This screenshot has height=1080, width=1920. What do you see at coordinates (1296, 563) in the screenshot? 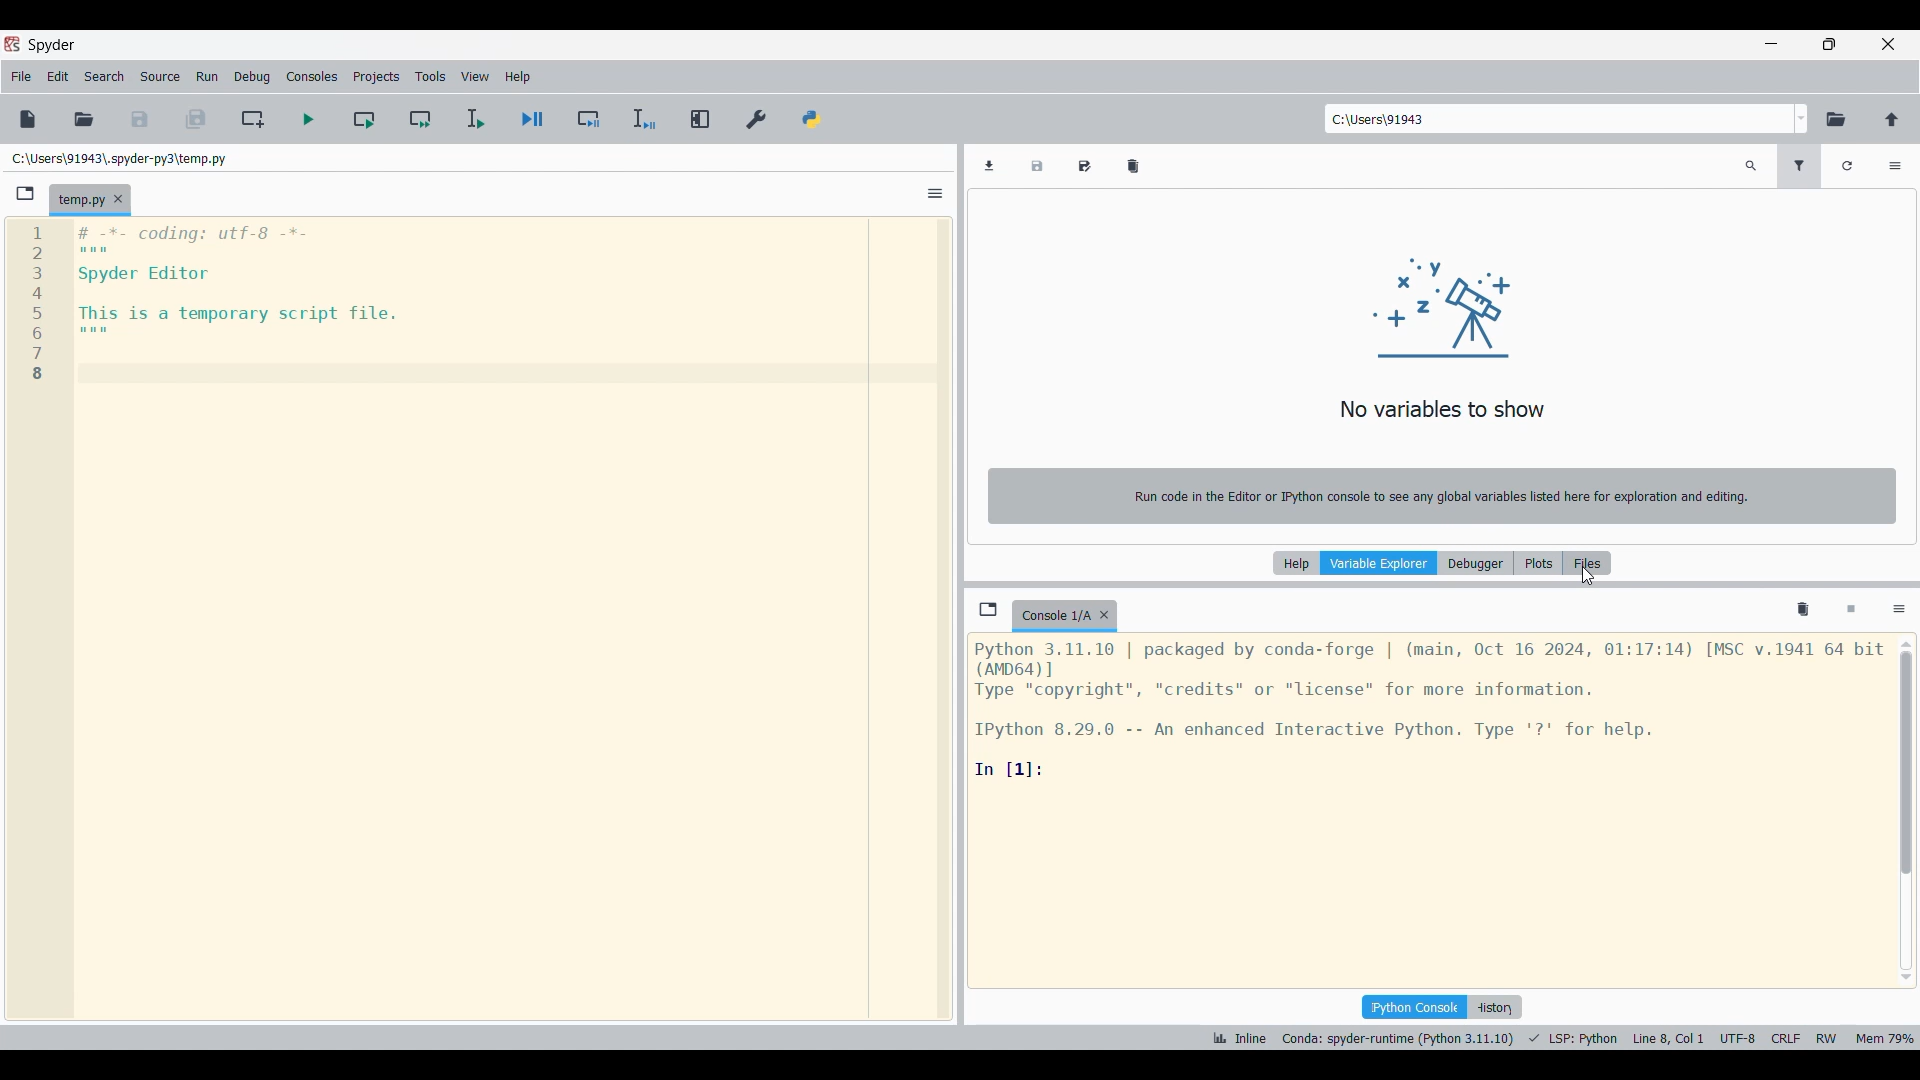
I see `Help` at bounding box center [1296, 563].